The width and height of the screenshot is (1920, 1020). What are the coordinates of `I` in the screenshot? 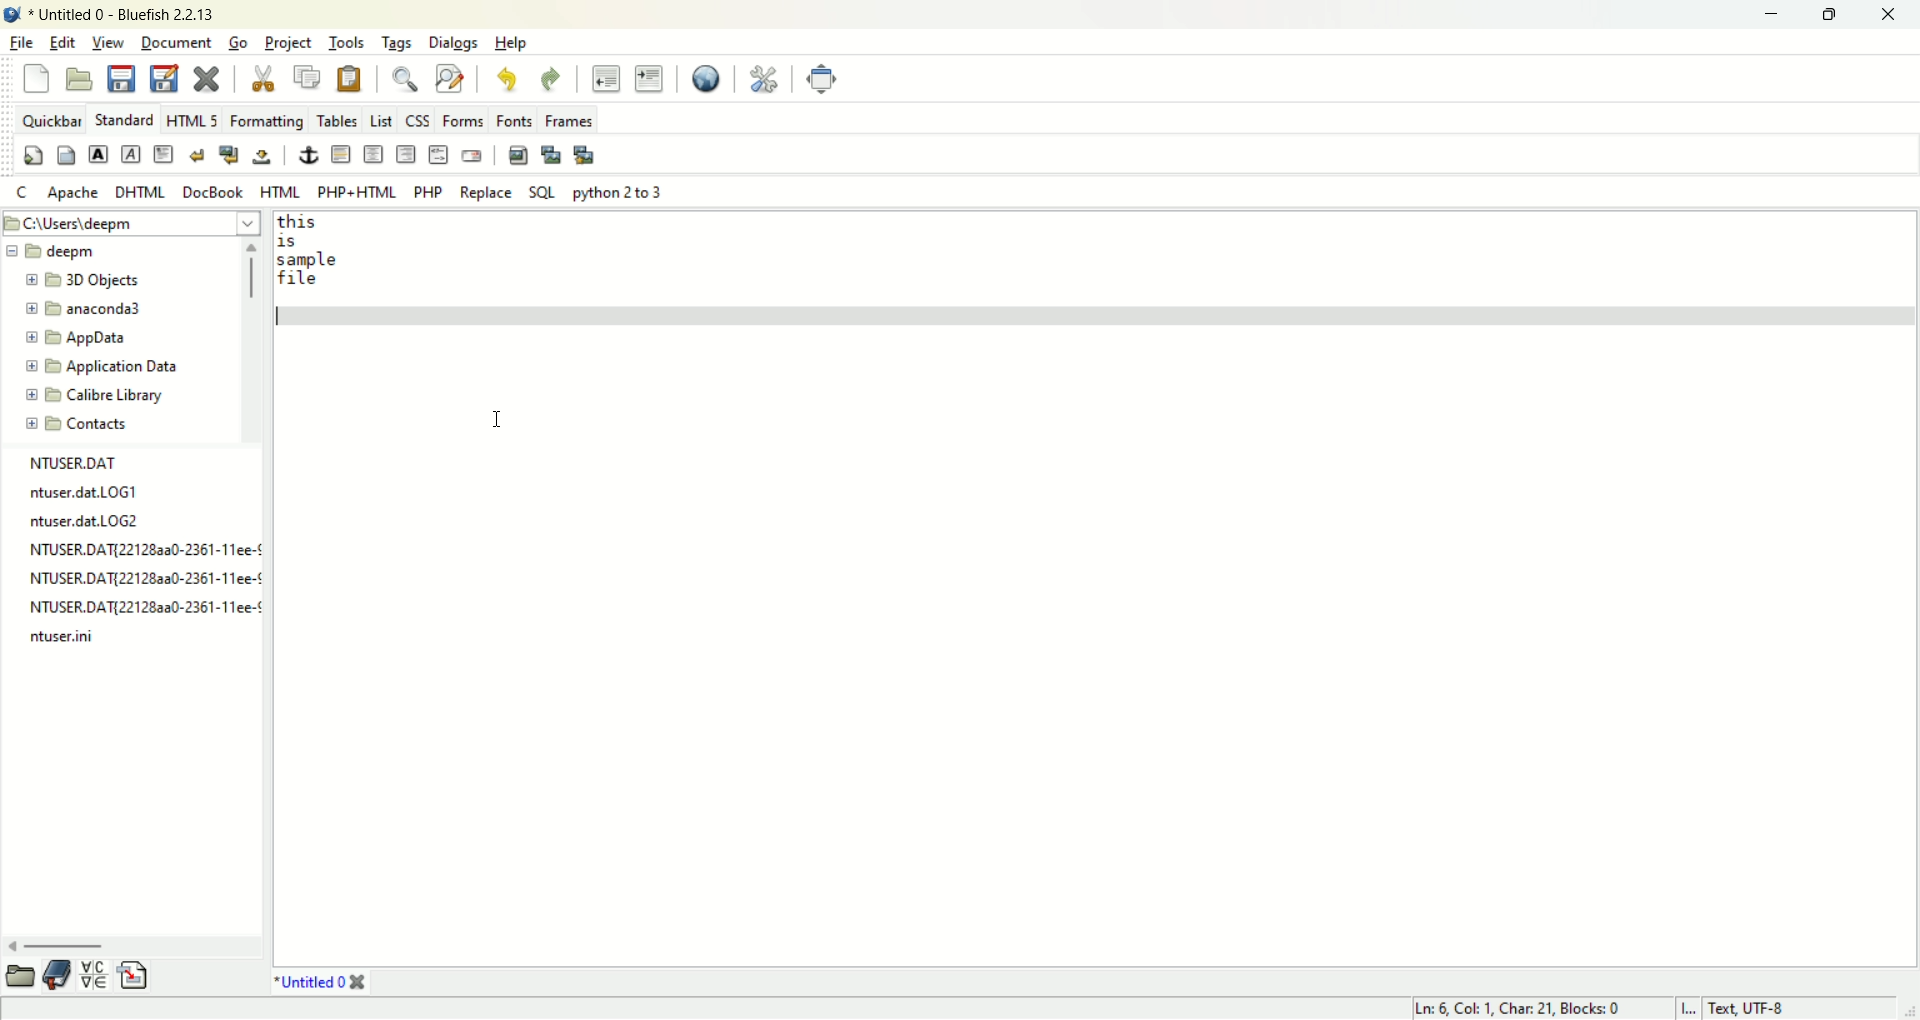 It's located at (1693, 1008).